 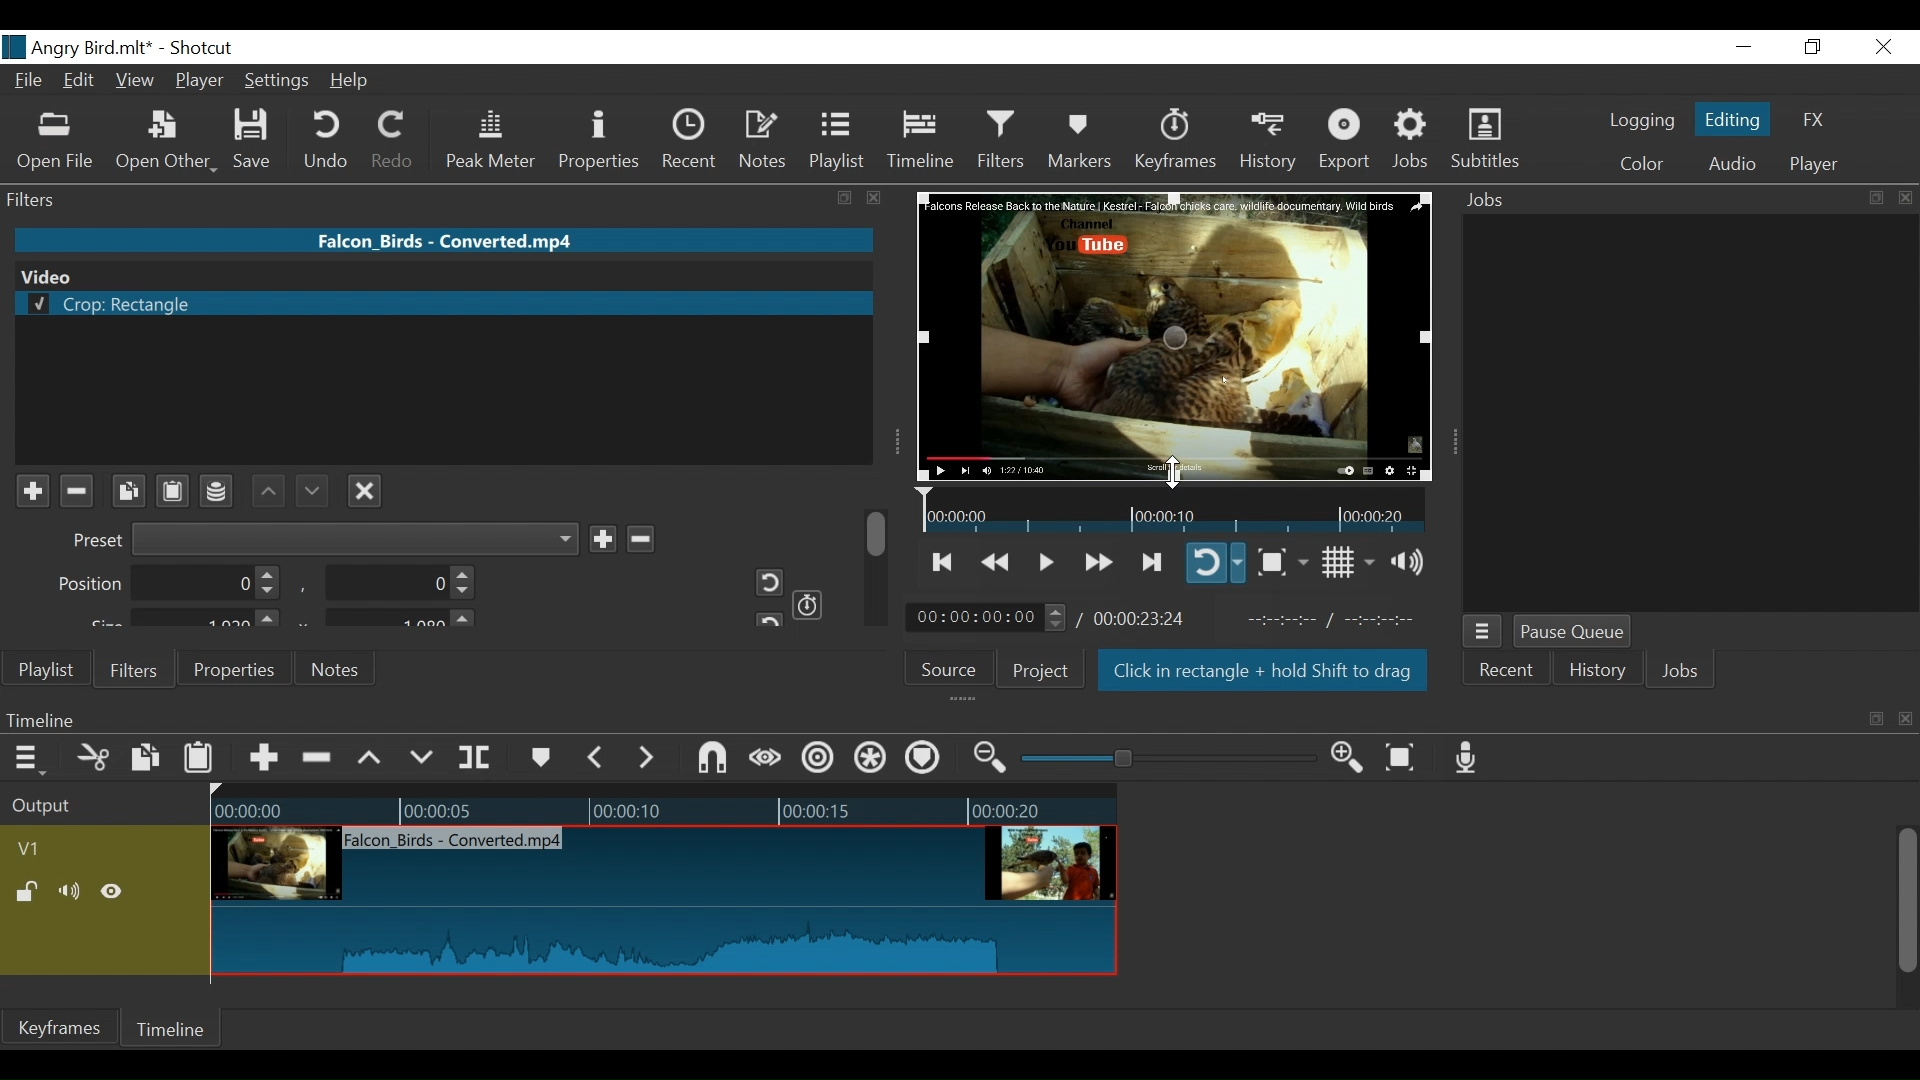 What do you see at coordinates (1485, 139) in the screenshot?
I see `Subtitles` at bounding box center [1485, 139].